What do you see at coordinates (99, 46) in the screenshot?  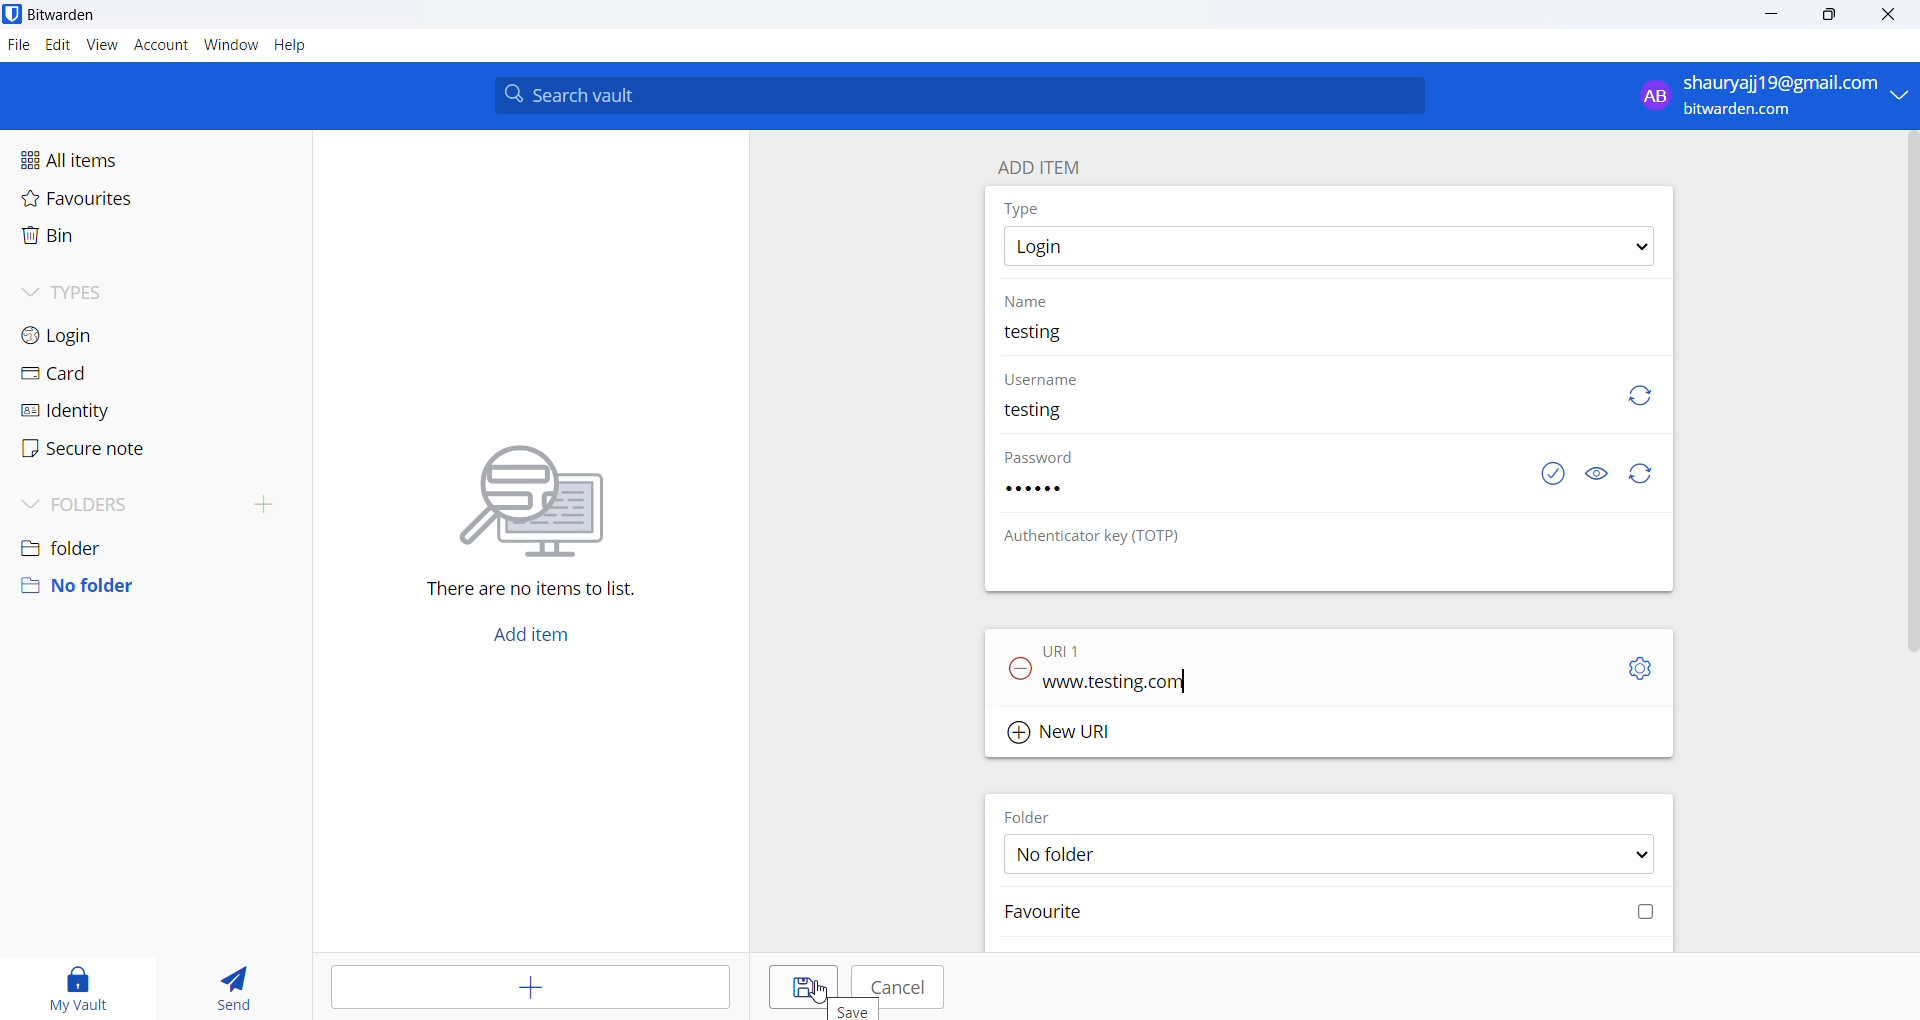 I see `view` at bounding box center [99, 46].